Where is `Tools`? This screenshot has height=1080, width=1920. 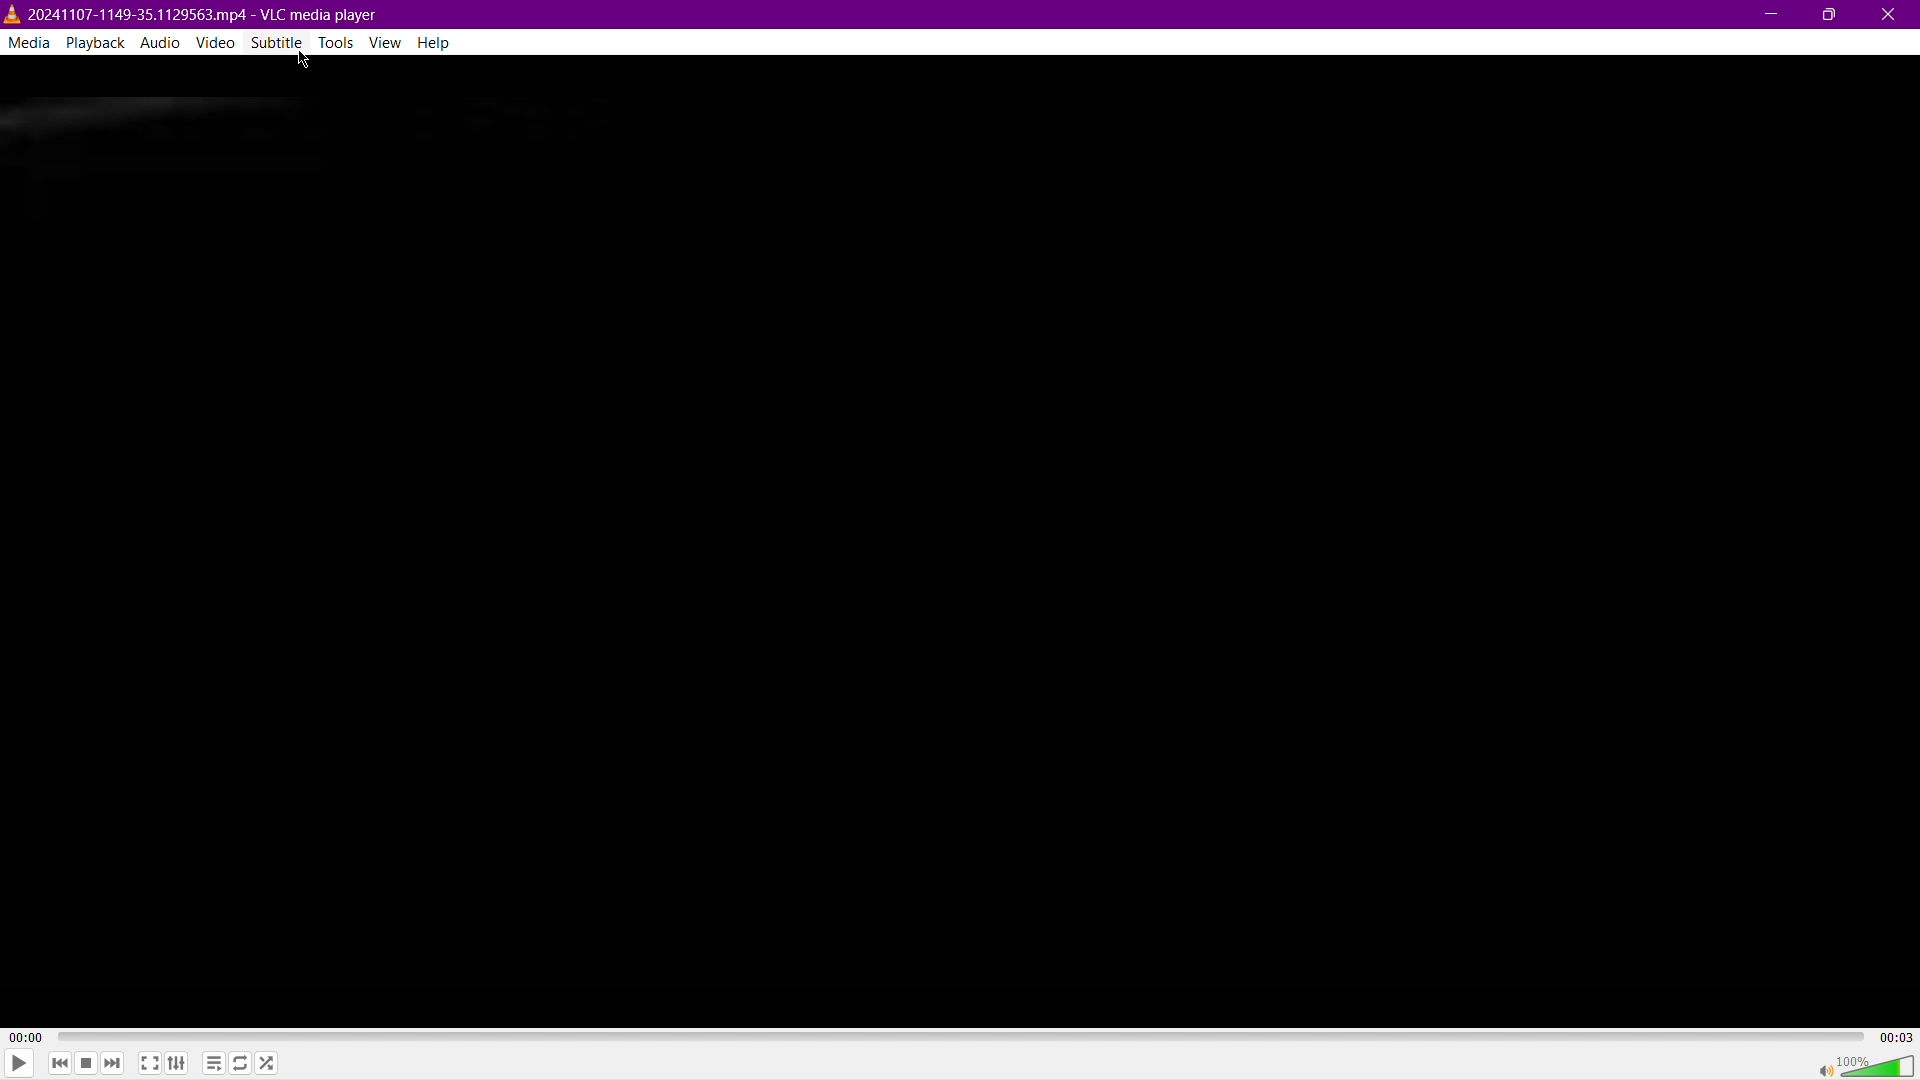
Tools is located at coordinates (338, 44).